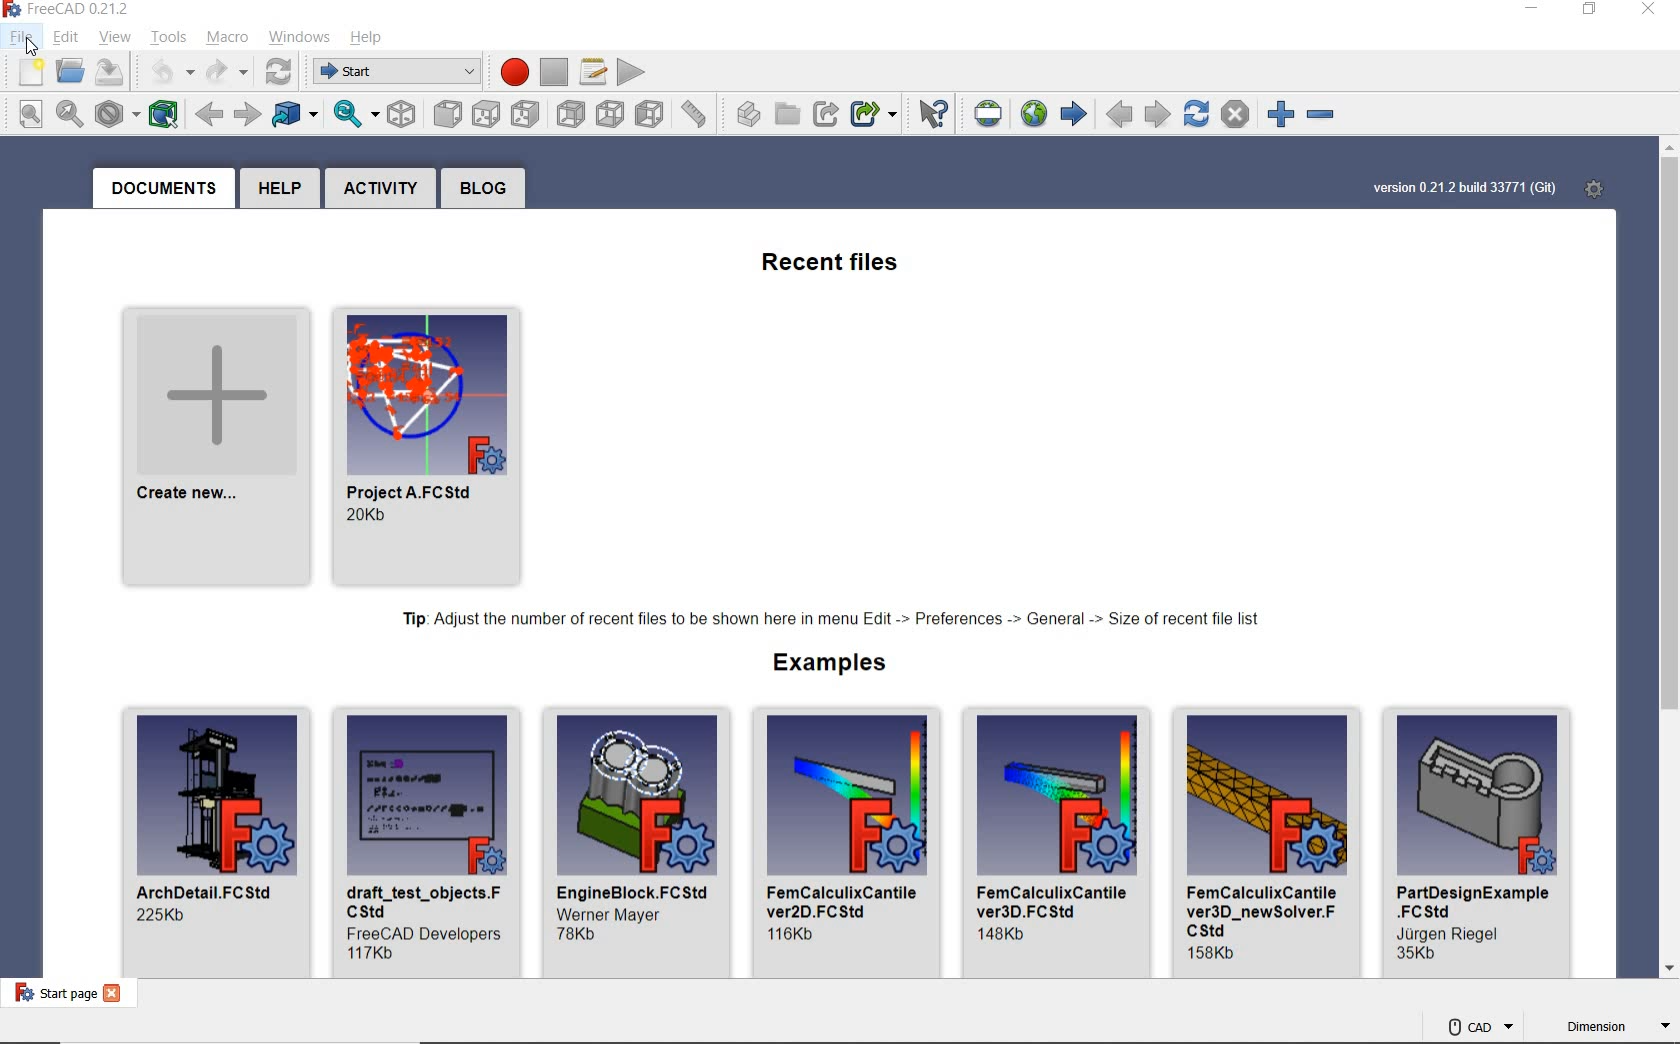 Image resolution: width=1680 pixels, height=1044 pixels. Describe the element at coordinates (1648, 11) in the screenshot. I see `CLOSE` at that location.